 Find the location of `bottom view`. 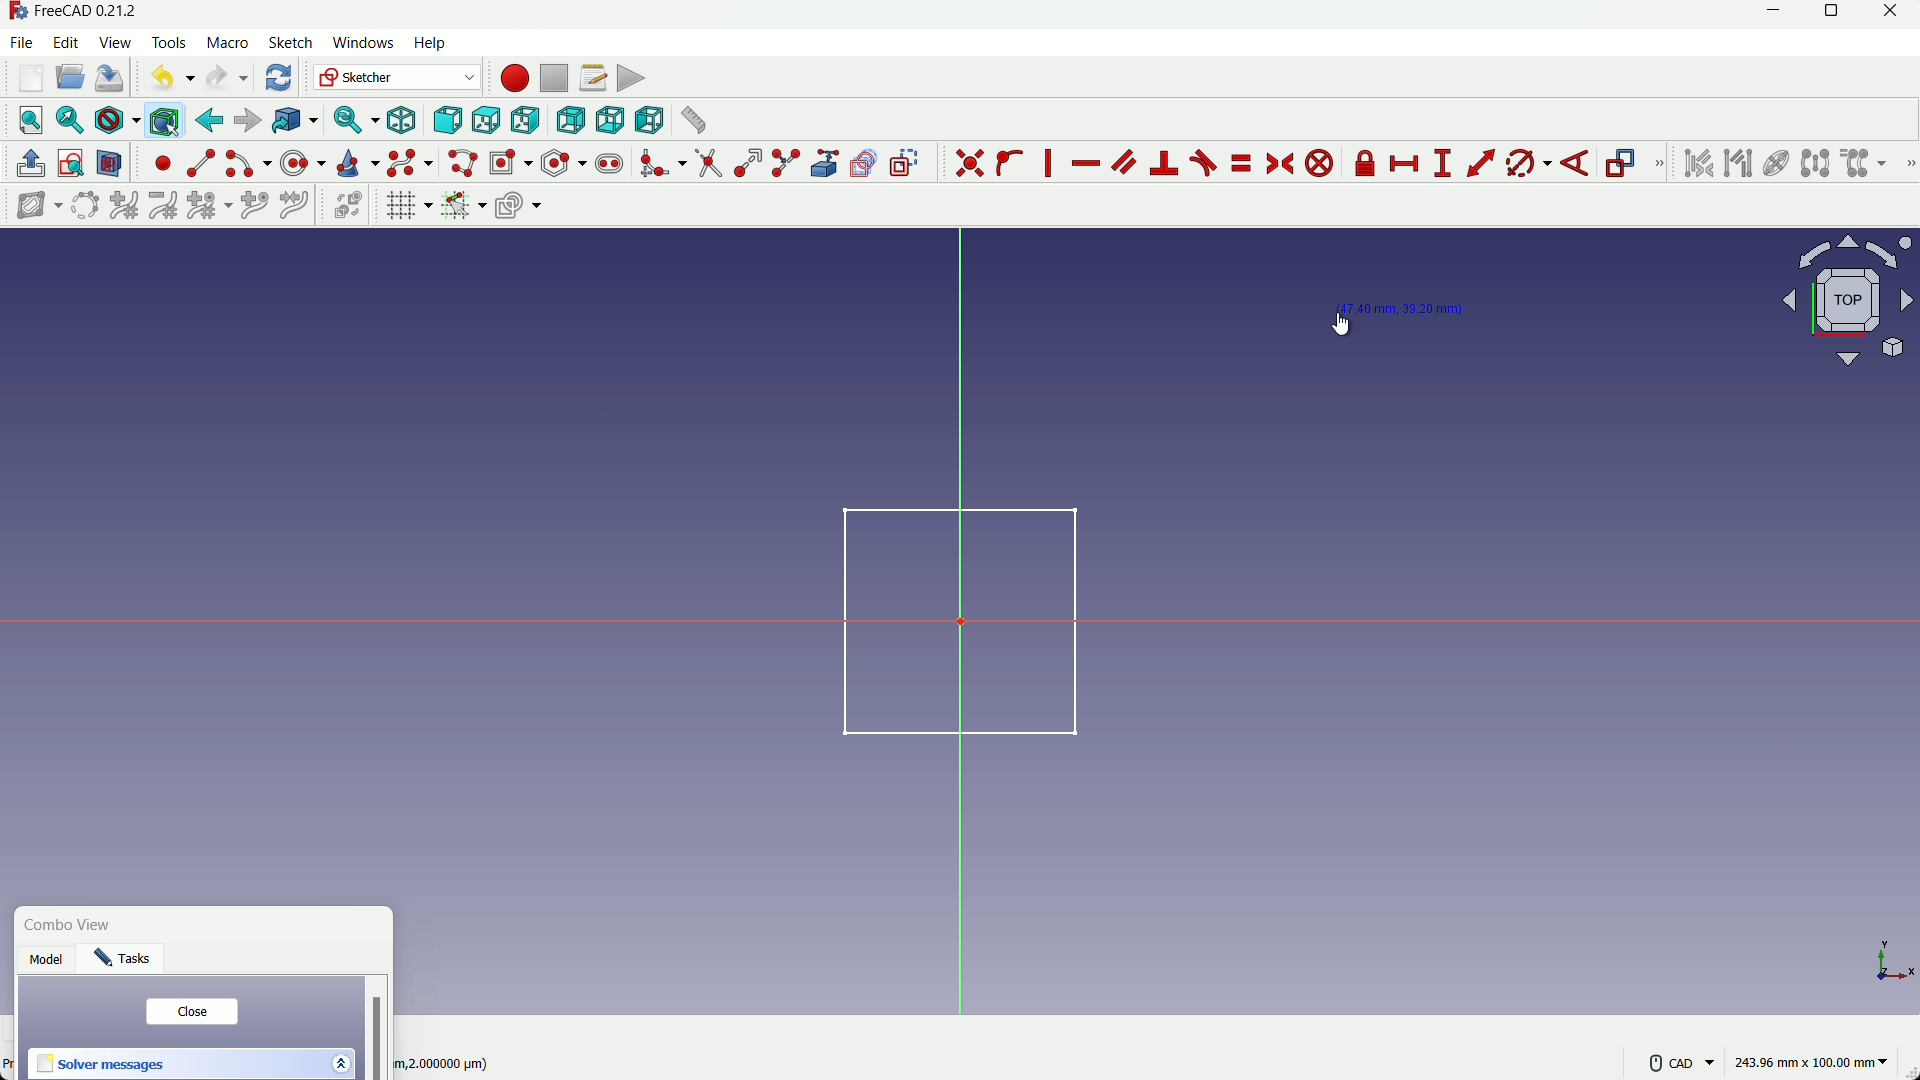

bottom view is located at coordinates (609, 120).